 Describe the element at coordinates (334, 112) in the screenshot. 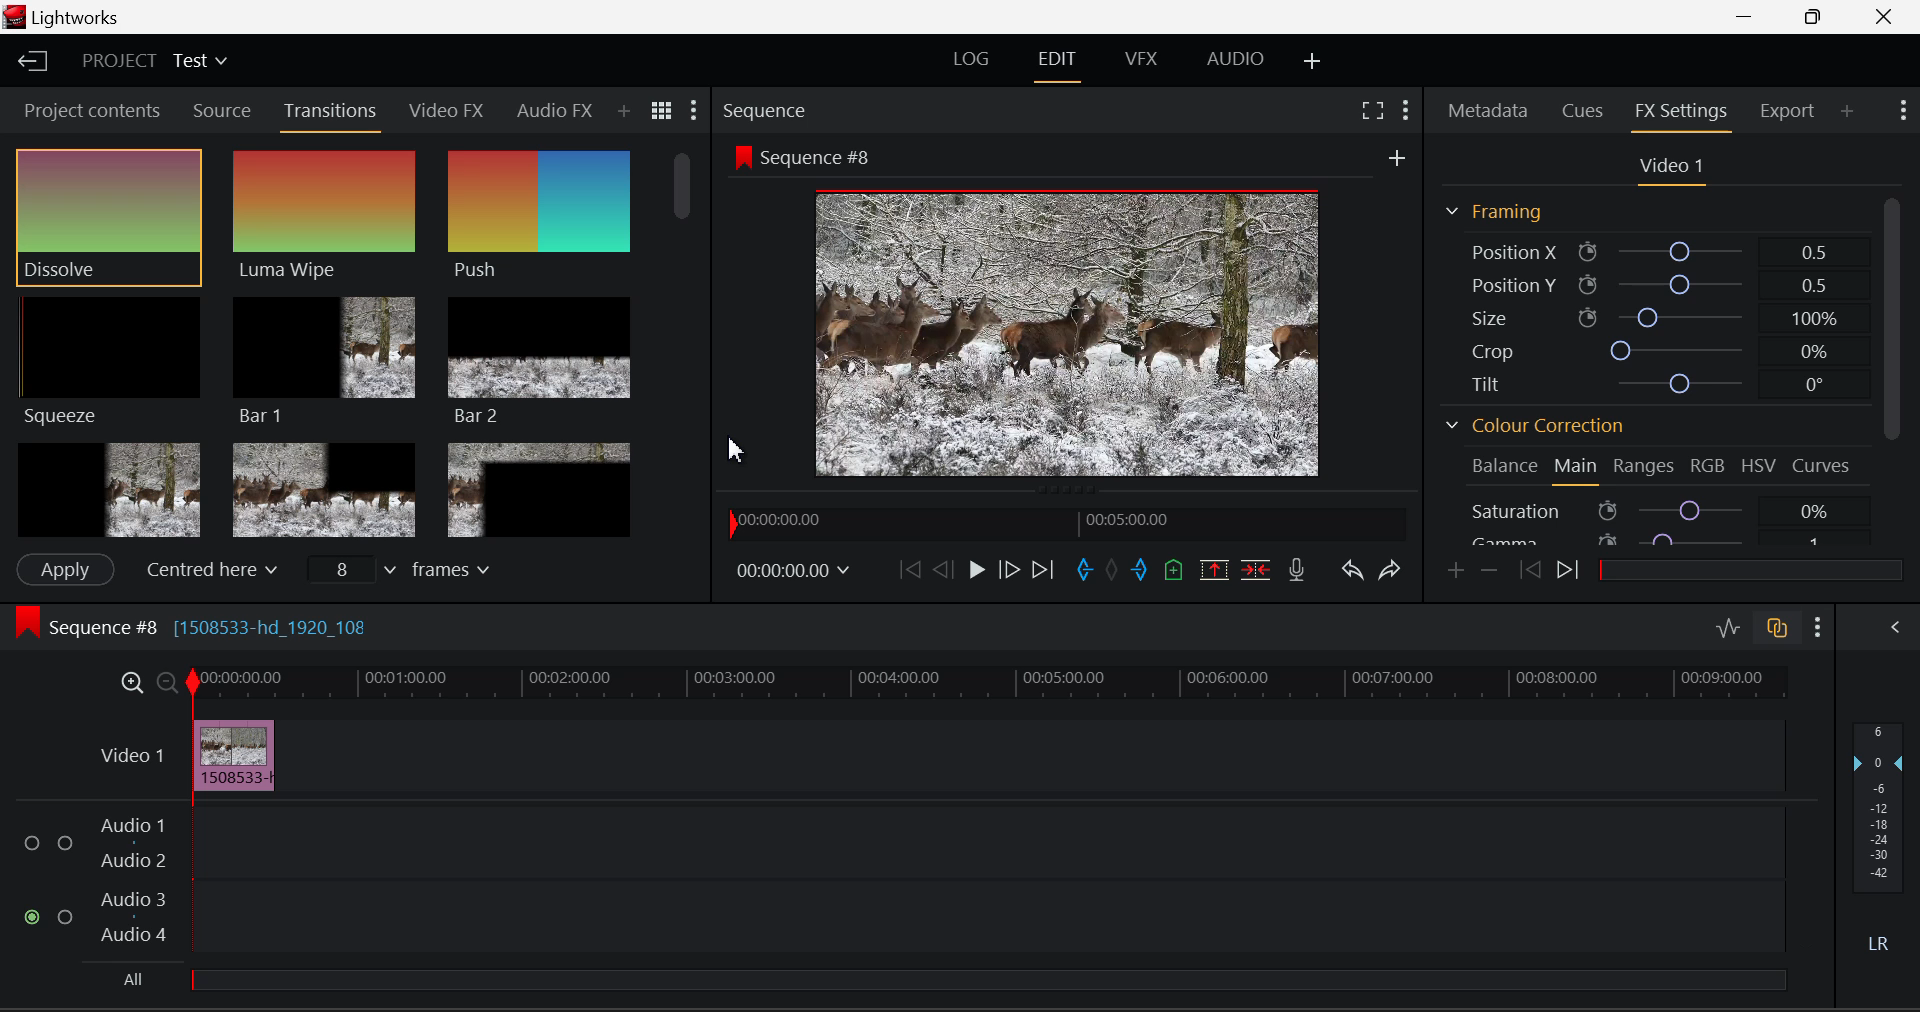

I see `Transitions Panel Open` at that location.